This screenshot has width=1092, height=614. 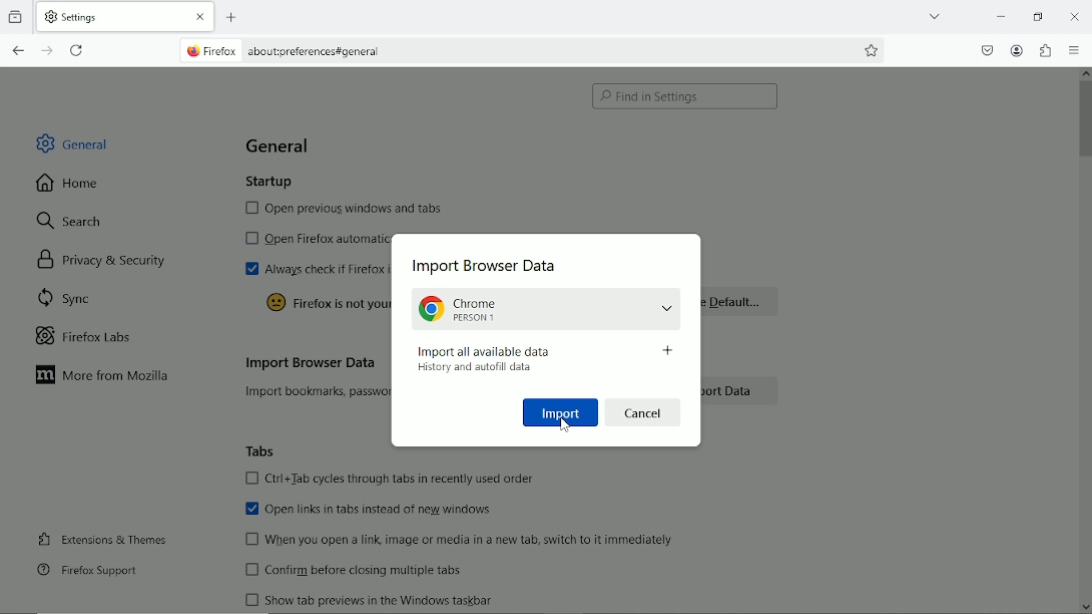 What do you see at coordinates (1076, 15) in the screenshot?
I see `close` at bounding box center [1076, 15].